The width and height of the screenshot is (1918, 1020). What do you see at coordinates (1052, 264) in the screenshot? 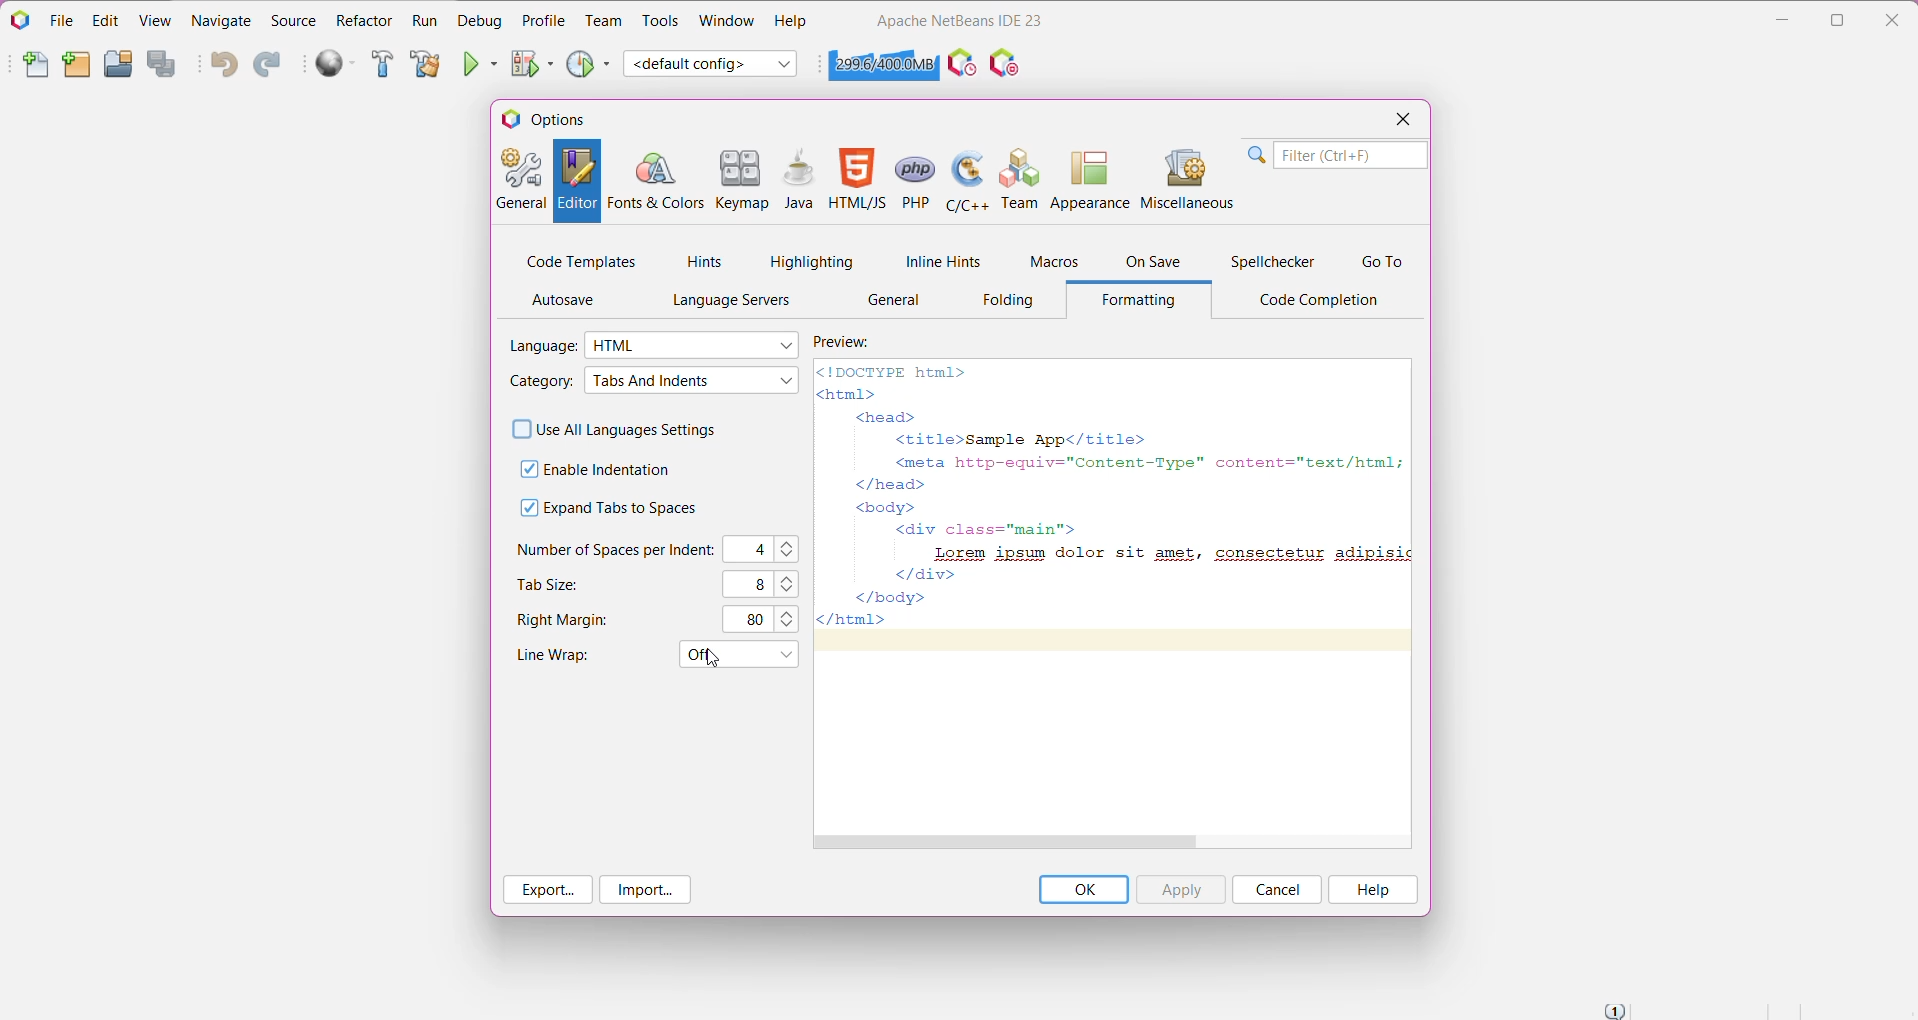
I see `Macros` at bounding box center [1052, 264].